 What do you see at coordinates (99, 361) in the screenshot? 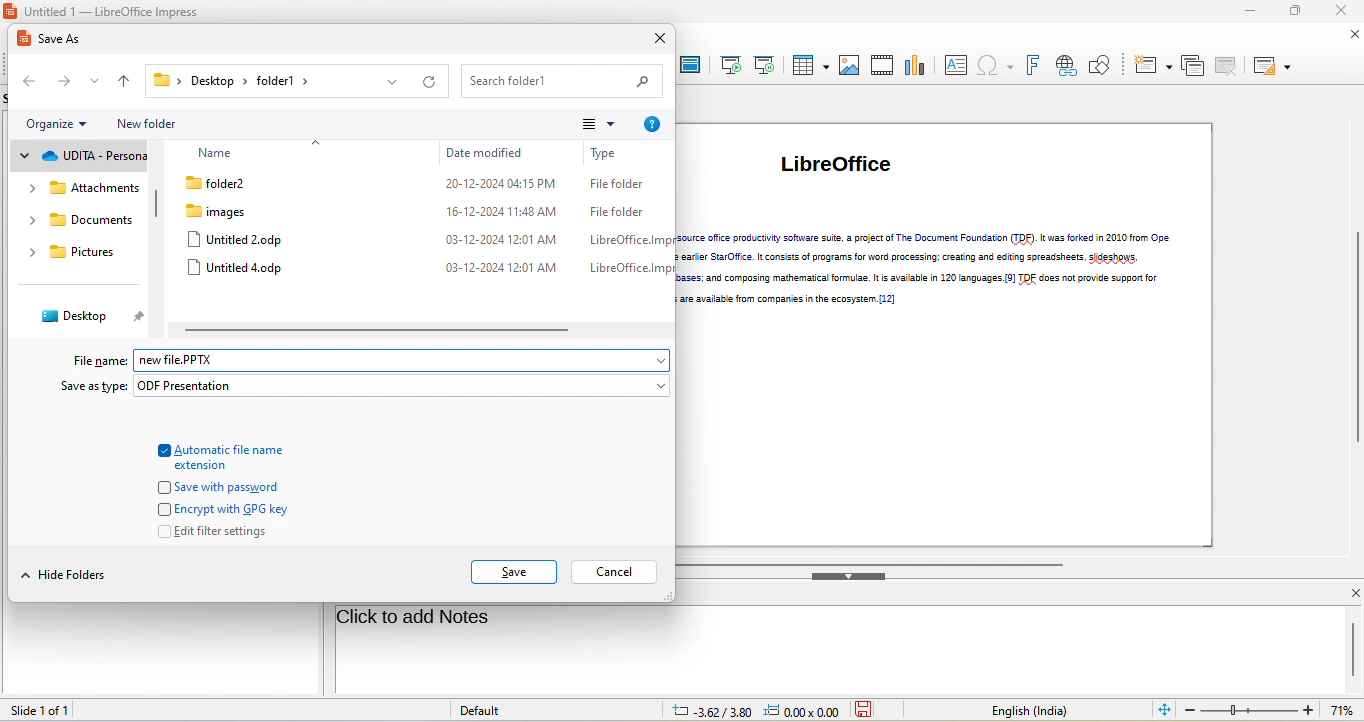
I see `file name` at bounding box center [99, 361].